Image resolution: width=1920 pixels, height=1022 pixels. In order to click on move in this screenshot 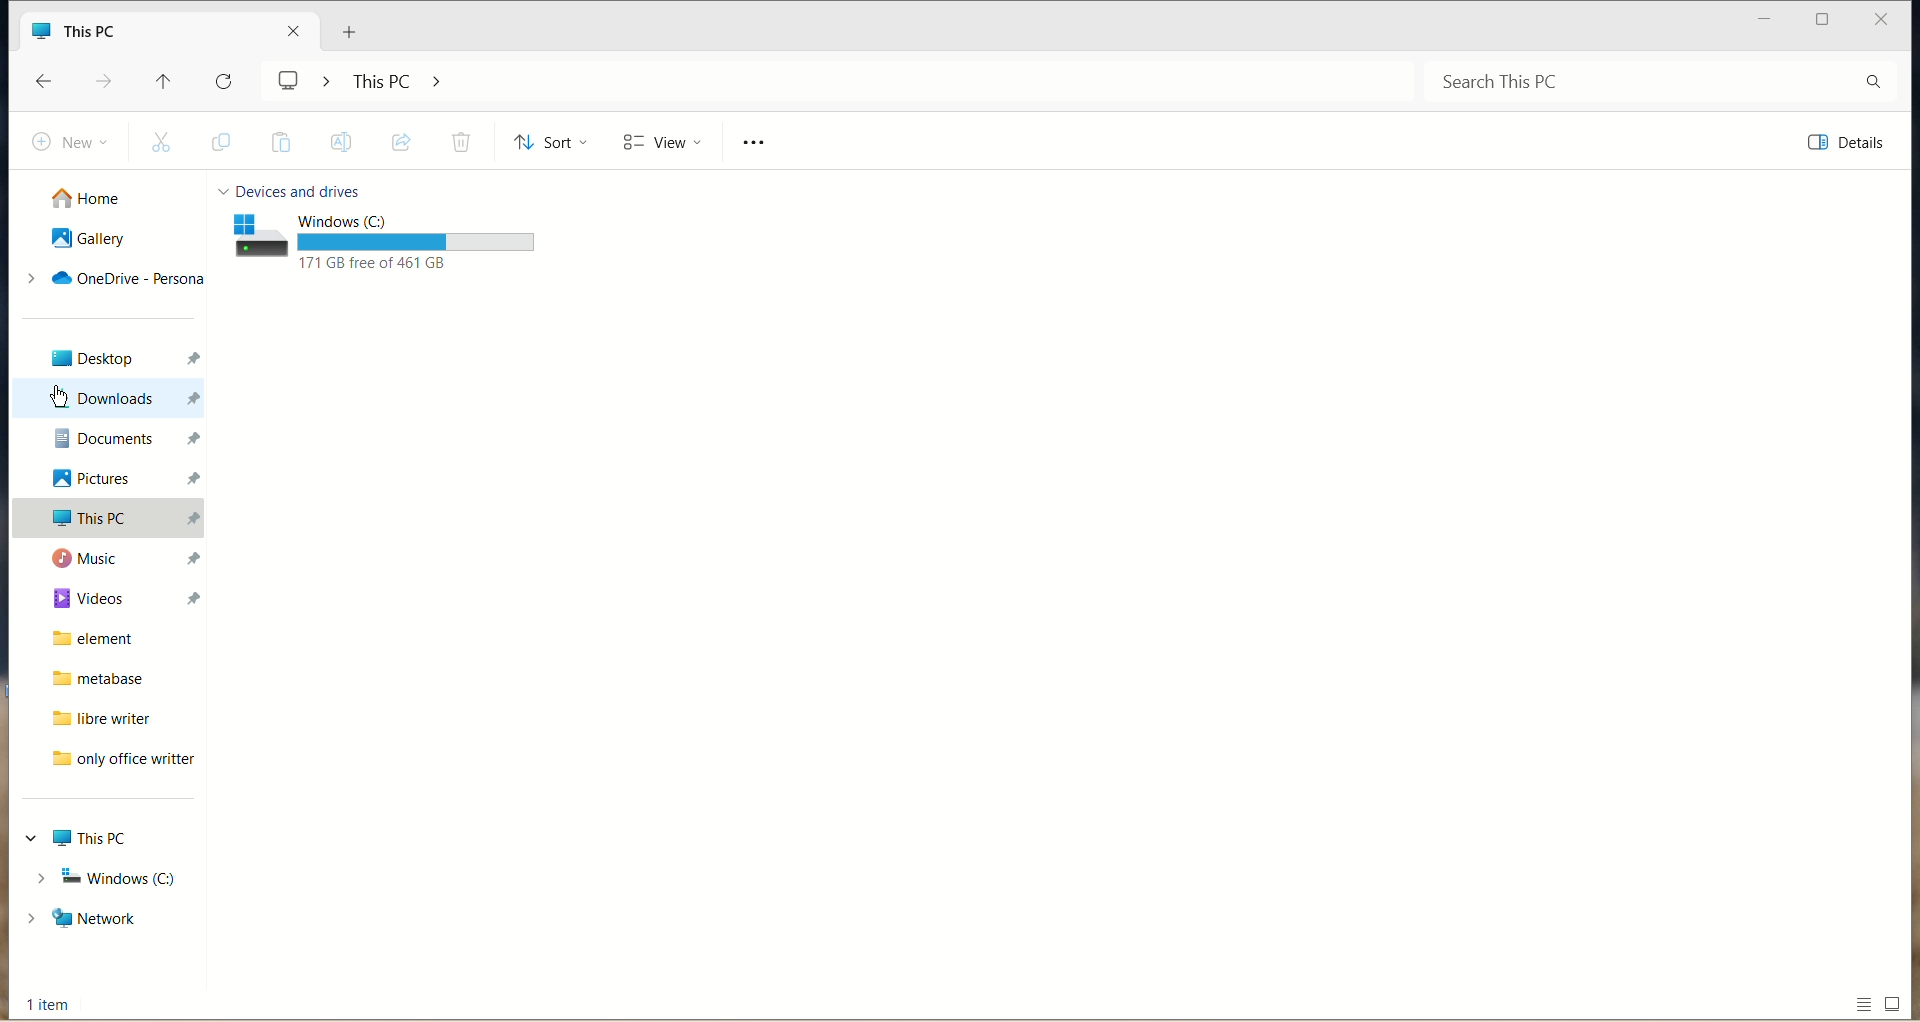, I will do `click(403, 142)`.